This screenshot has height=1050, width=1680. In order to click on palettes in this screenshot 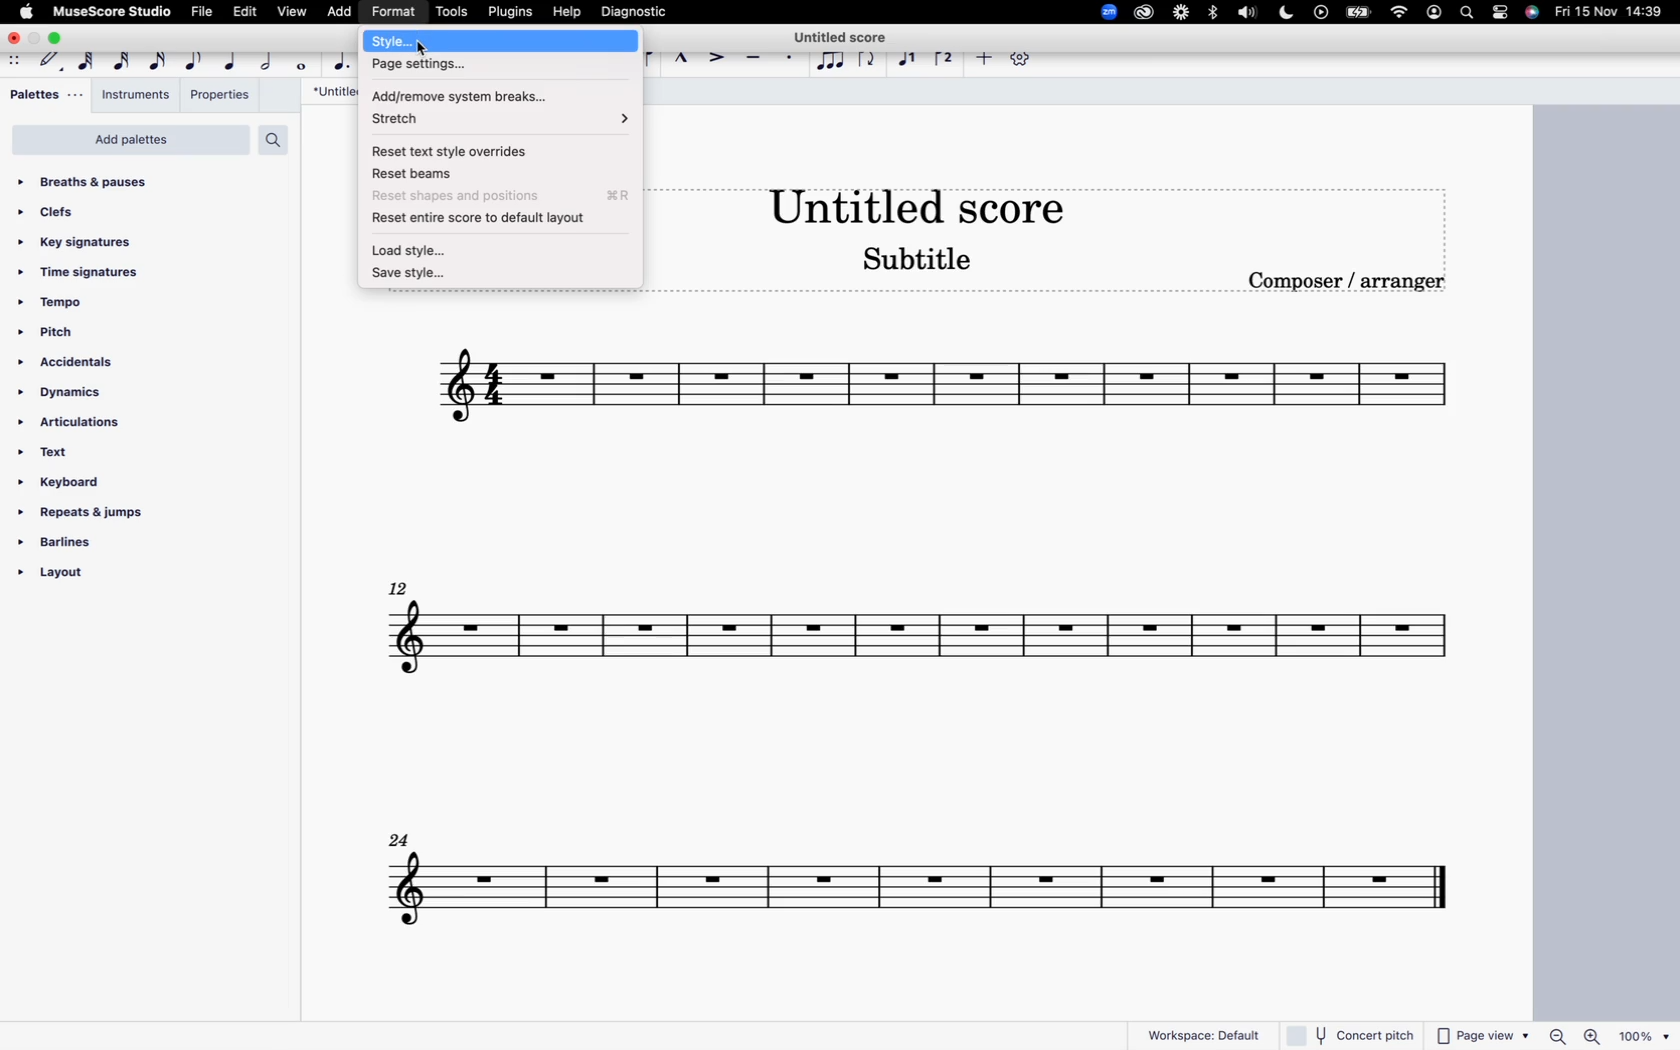, I will do `click(47, 94)`.